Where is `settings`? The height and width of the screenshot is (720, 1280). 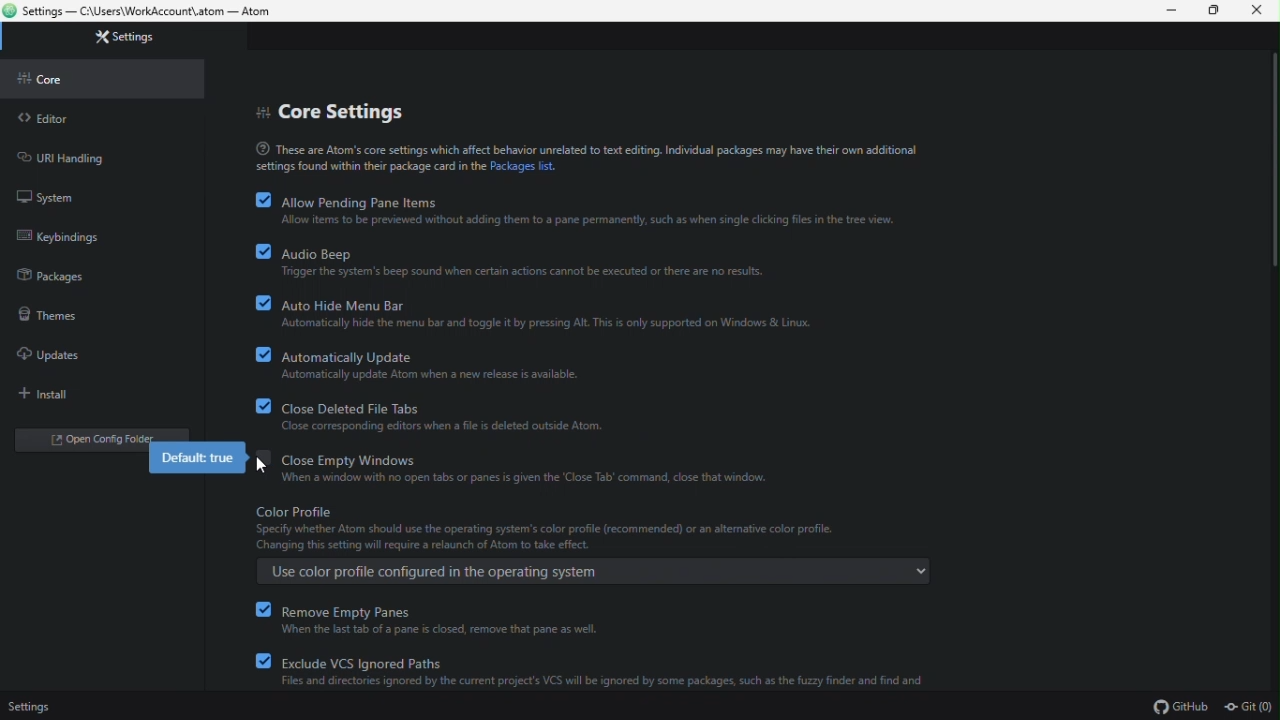 settings is located at coordinates (31, 706).